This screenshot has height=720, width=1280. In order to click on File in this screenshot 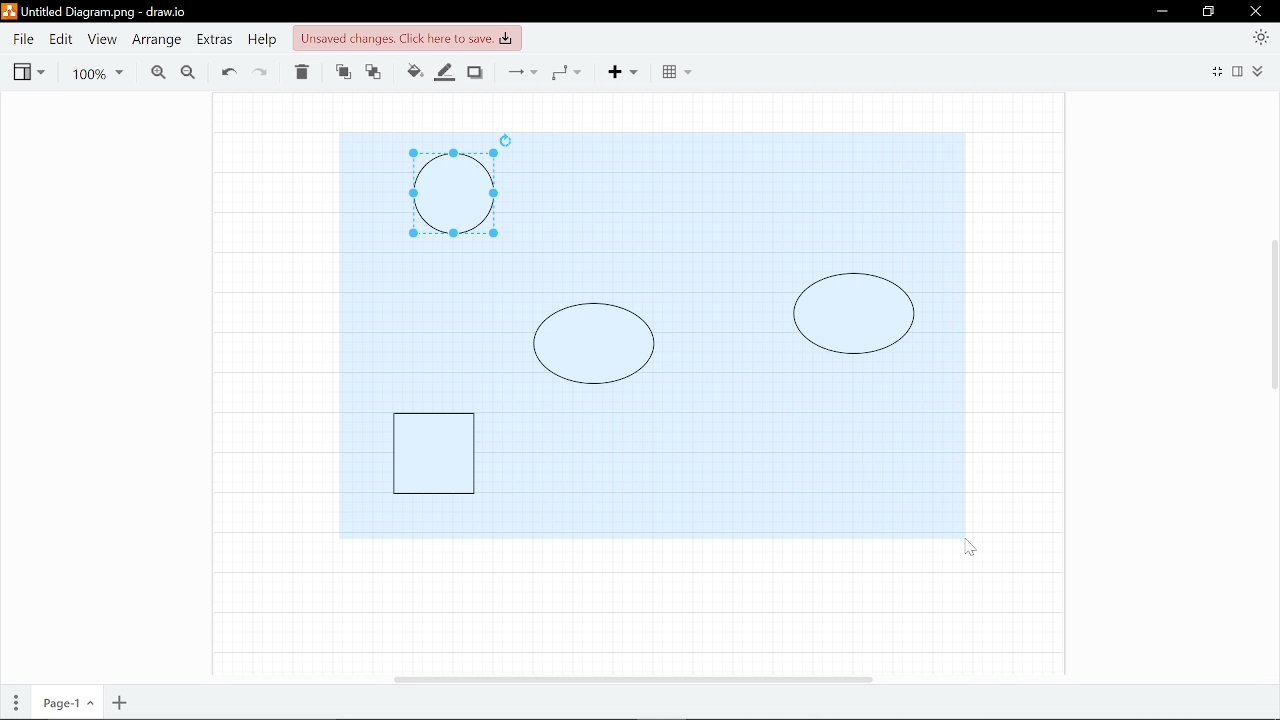, I will do `click(23, 39)`.